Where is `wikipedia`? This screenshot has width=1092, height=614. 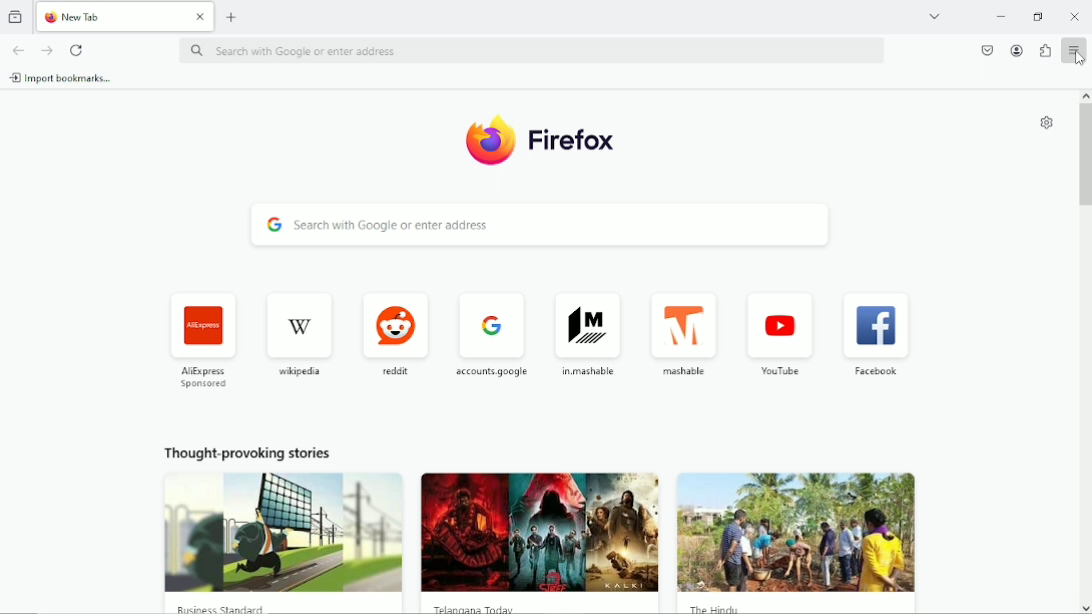 wikipedia is located at coordinates (301, 331).